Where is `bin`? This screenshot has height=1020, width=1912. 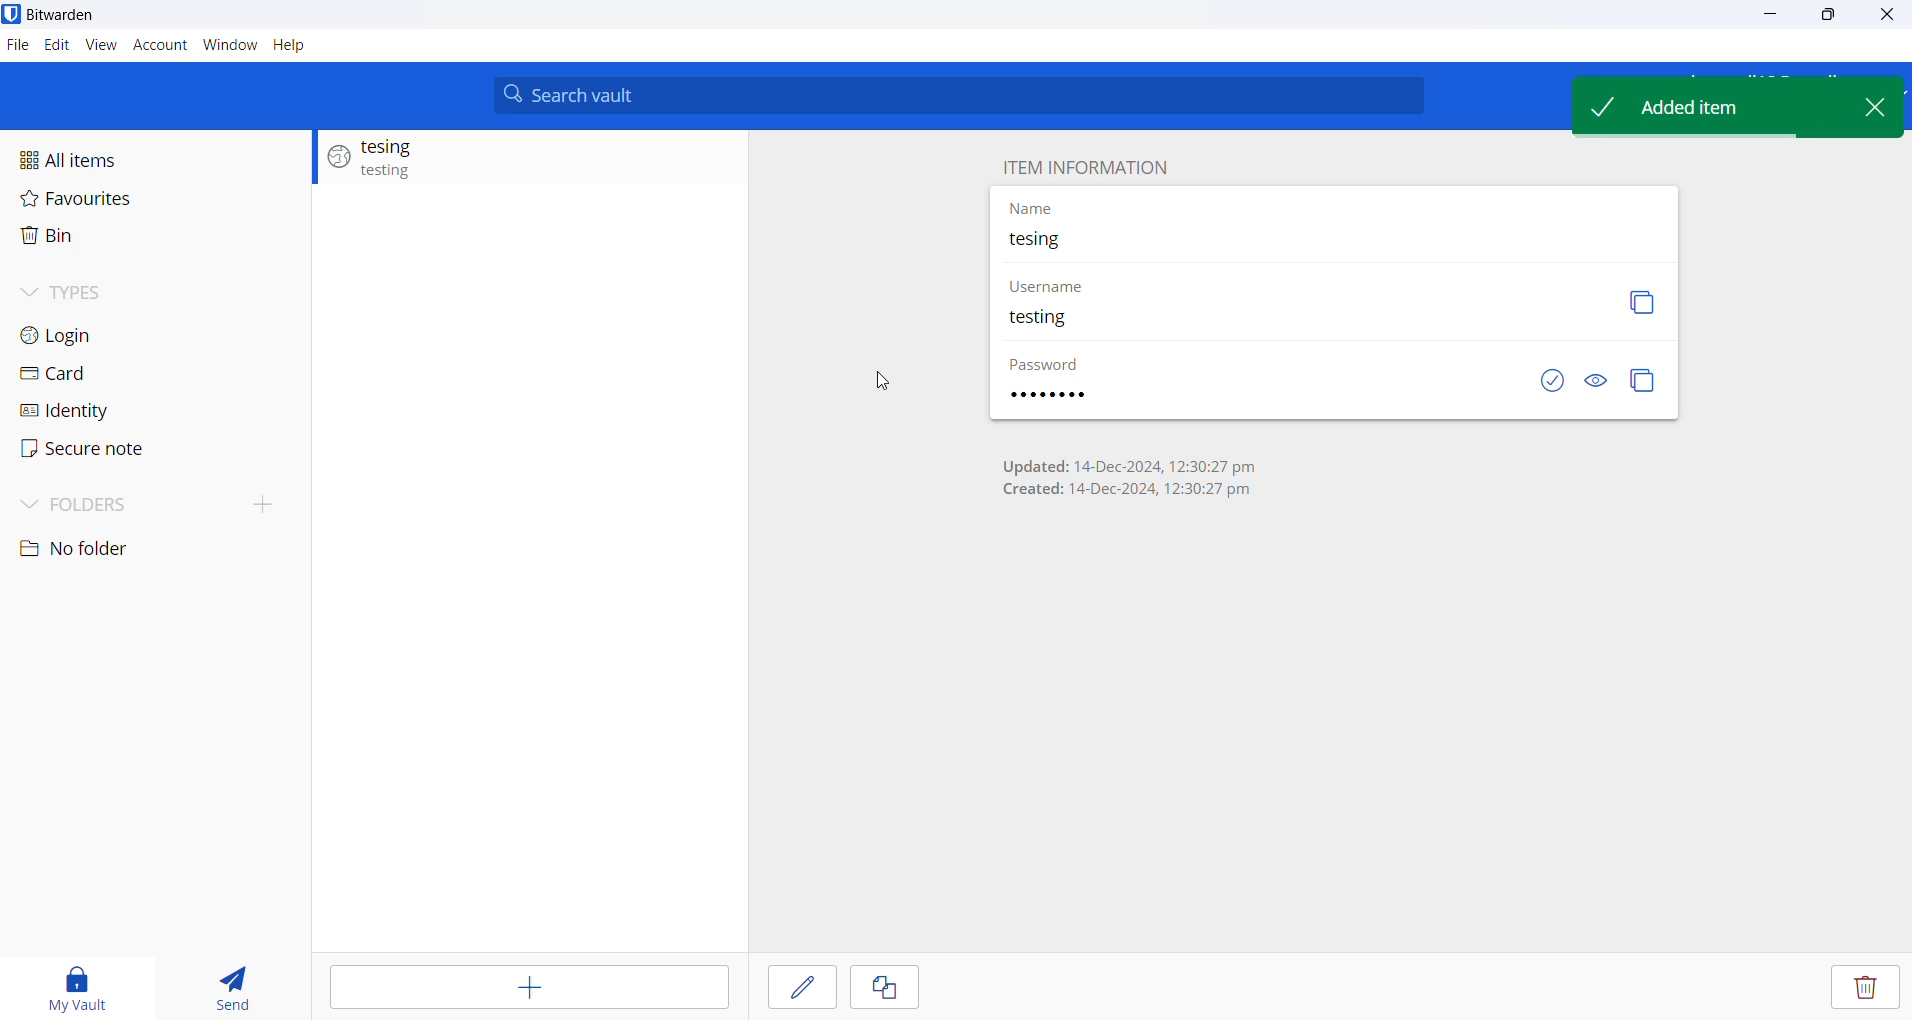 bin is located at coordinates (102, 241).